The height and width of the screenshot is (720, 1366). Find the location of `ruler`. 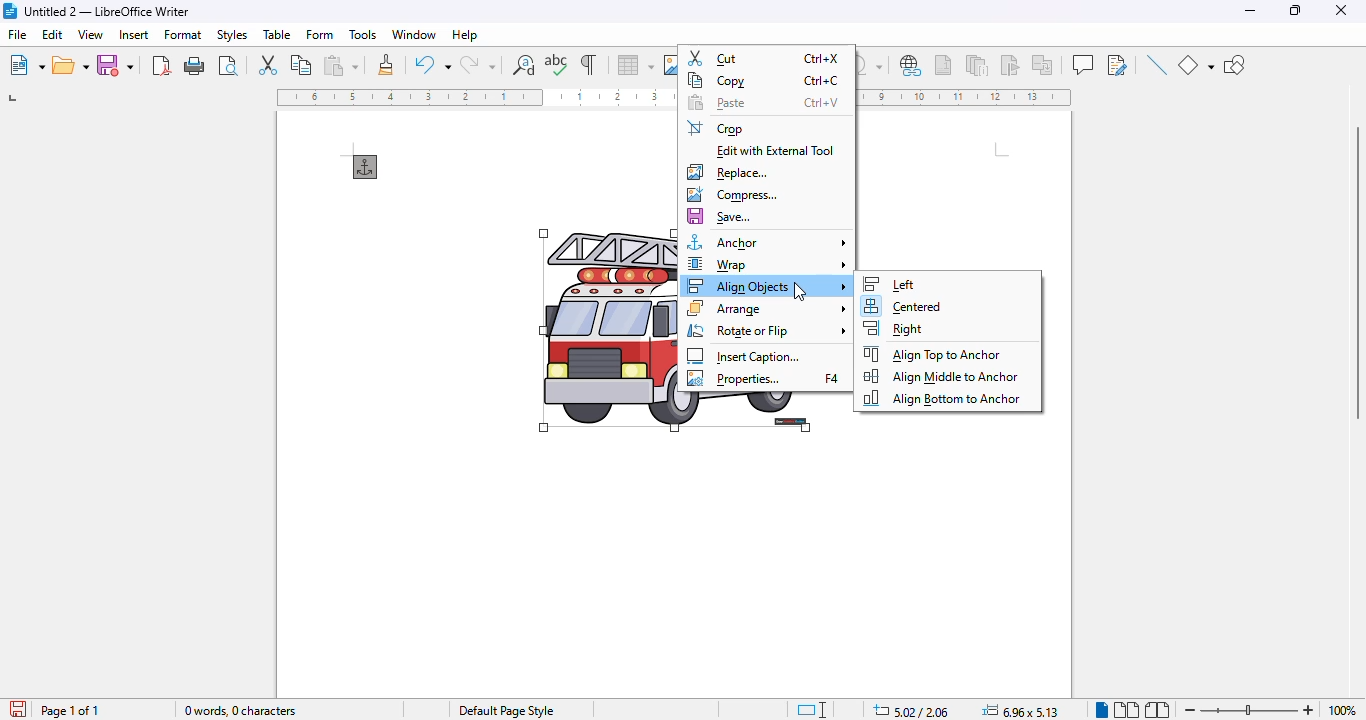

ruler is located at coordinates (475, 97).